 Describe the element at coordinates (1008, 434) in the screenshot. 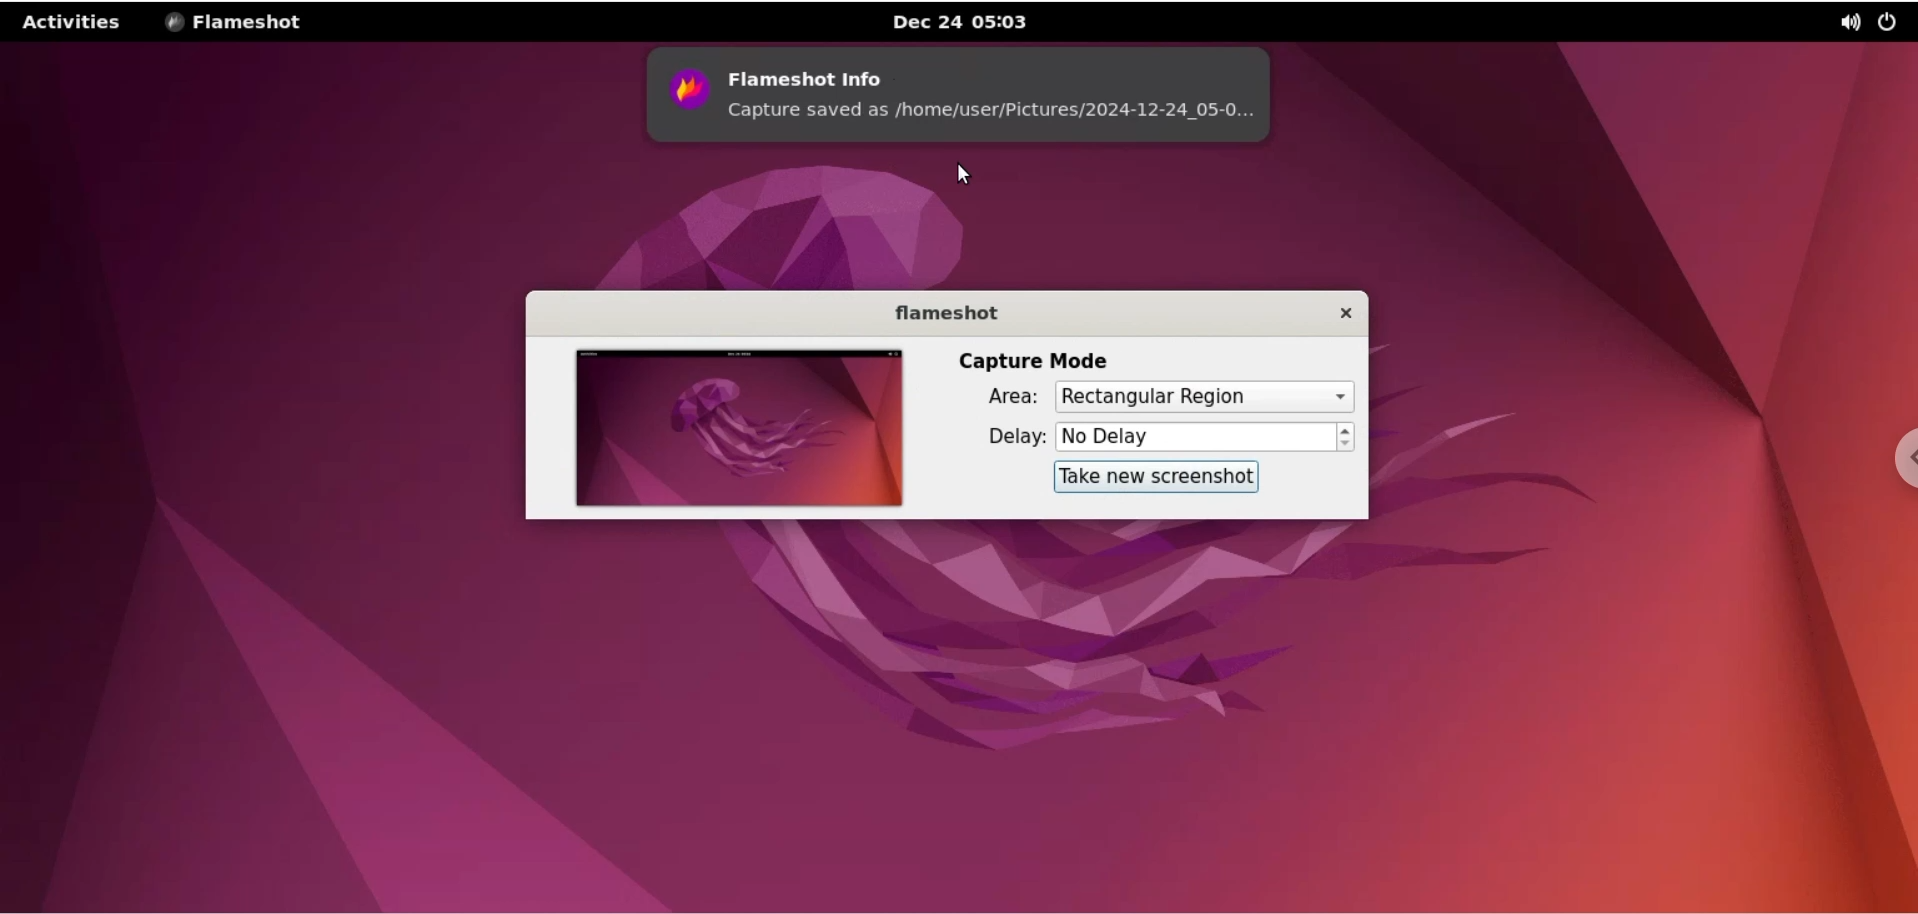

I see `delay:` at that location.